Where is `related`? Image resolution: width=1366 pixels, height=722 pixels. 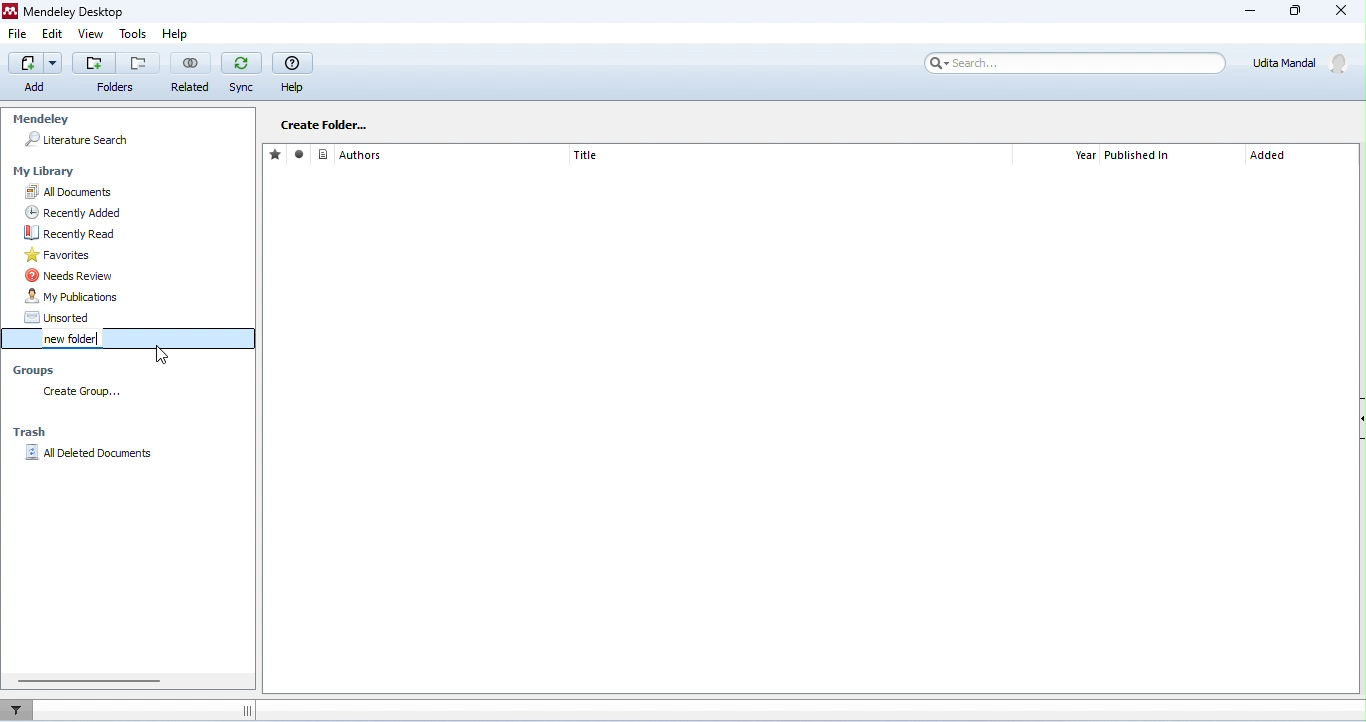 related is located at coordinates (190, 72).